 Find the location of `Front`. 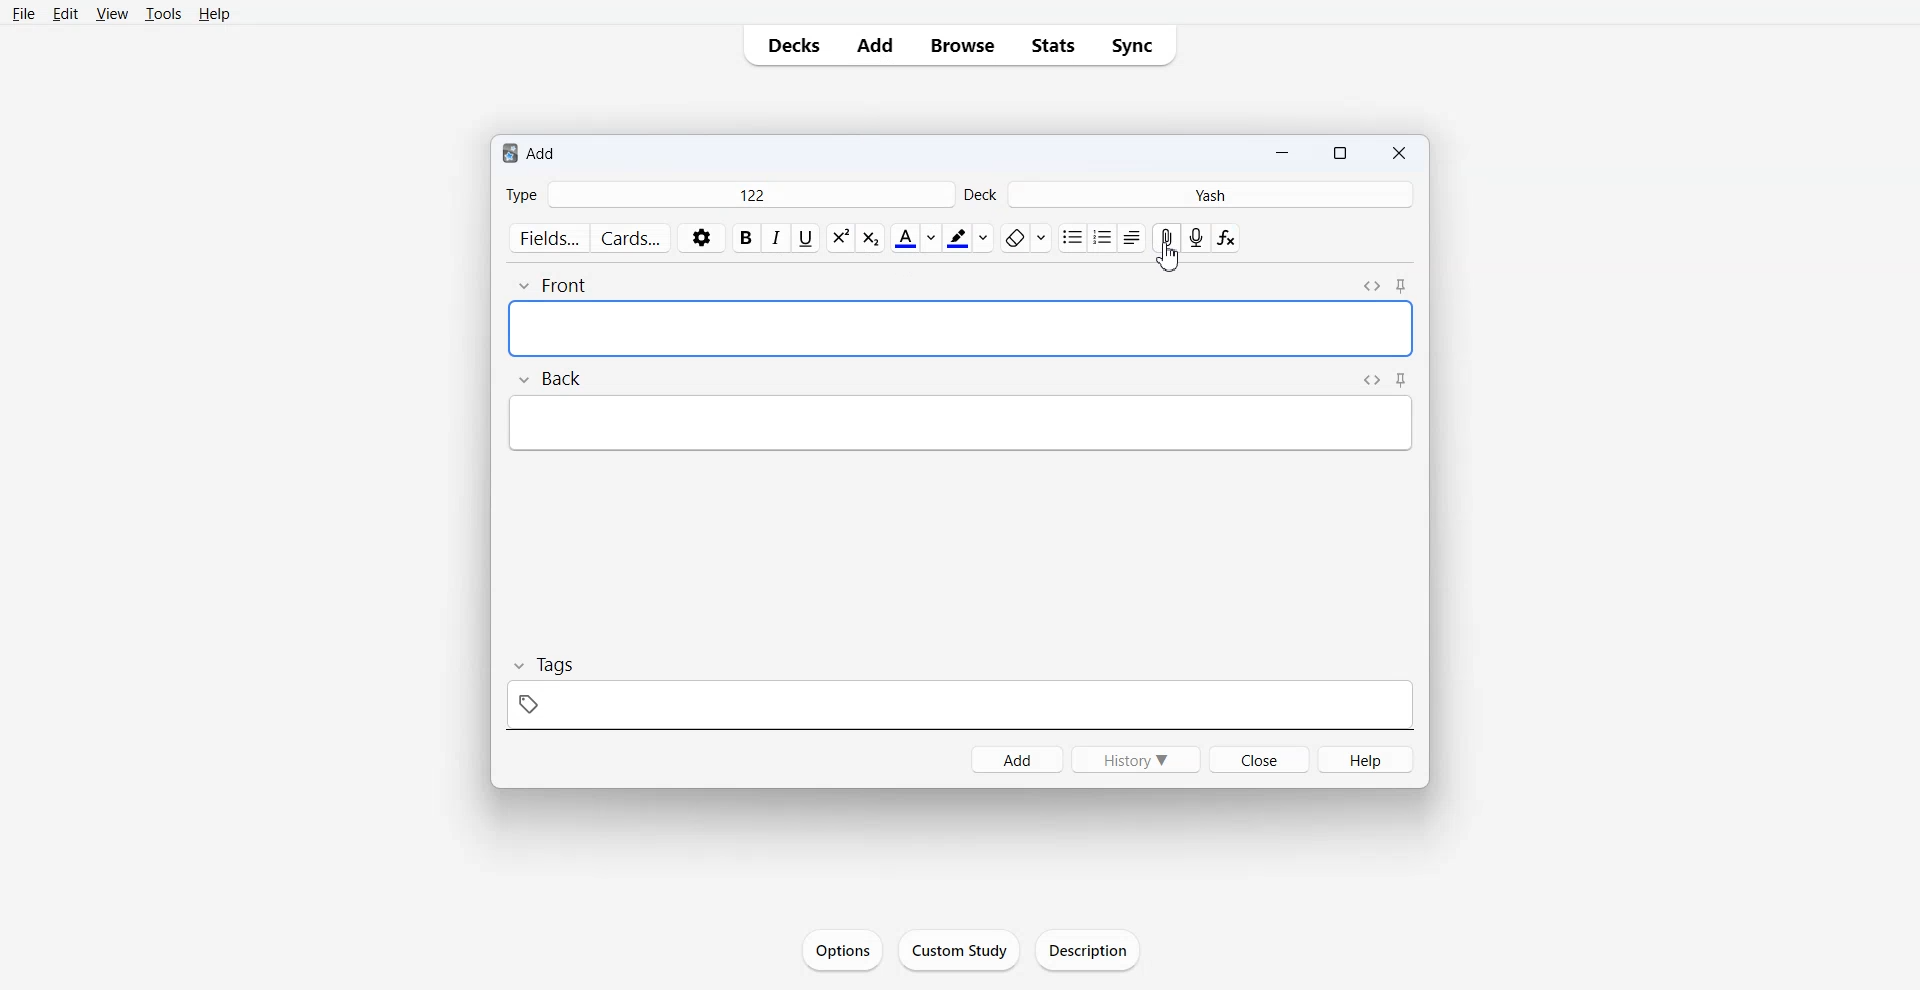

Front is located at coordinates (552, 285).